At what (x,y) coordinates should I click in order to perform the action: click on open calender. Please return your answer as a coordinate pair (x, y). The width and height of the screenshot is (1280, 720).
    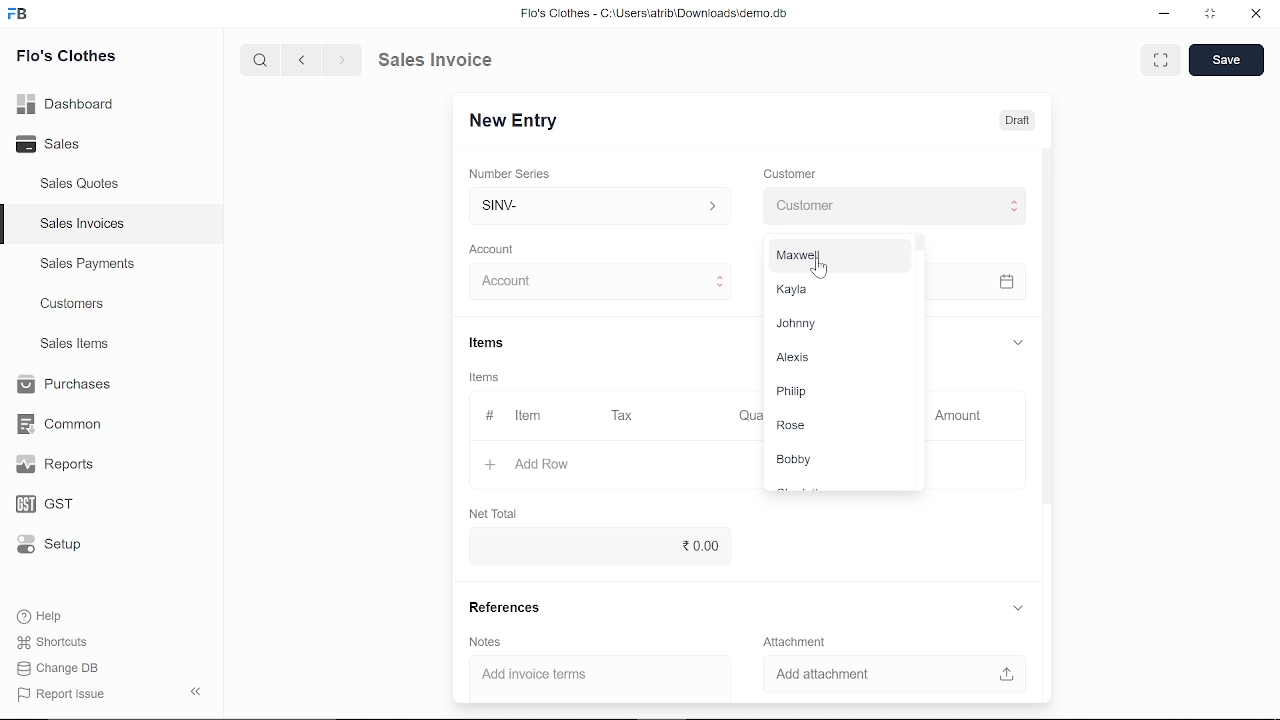
    Looking at the image, I should click on (1006, 281).